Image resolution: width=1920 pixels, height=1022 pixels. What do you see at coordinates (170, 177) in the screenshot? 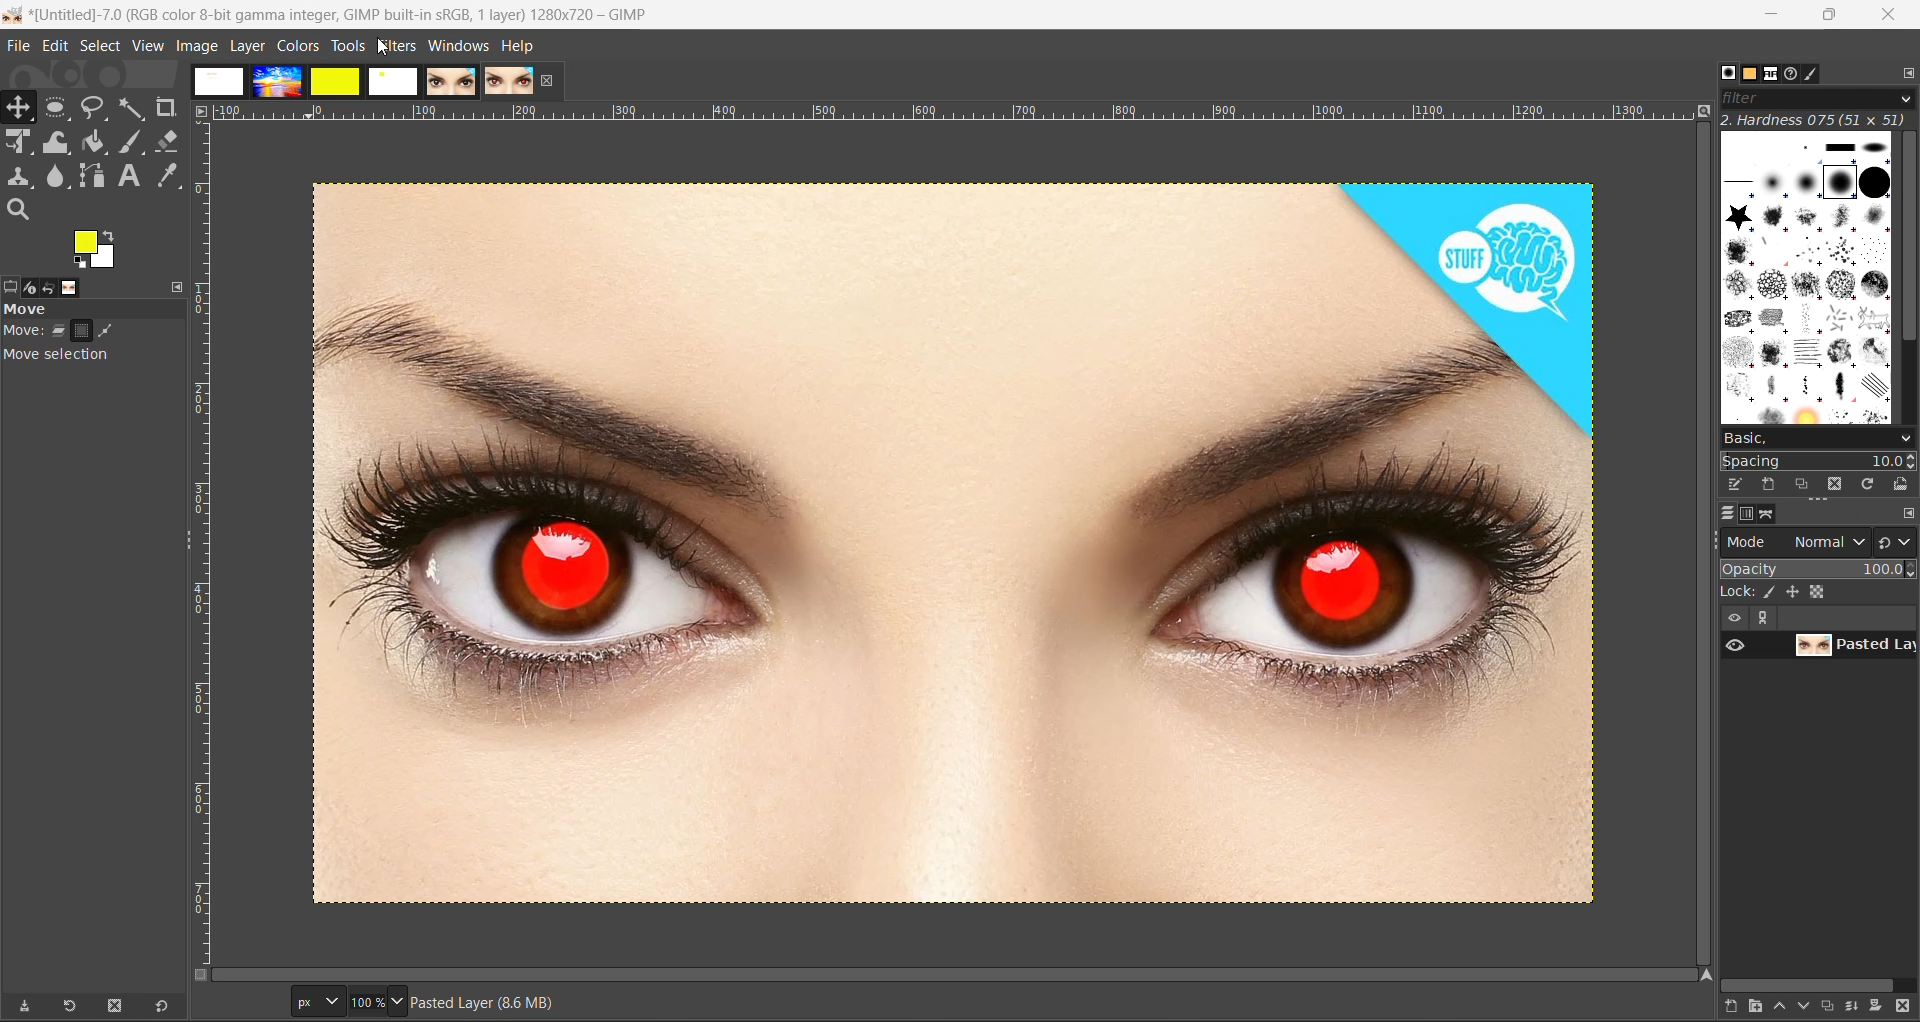
I see `color picker tool` at bounding box center [170, 177].